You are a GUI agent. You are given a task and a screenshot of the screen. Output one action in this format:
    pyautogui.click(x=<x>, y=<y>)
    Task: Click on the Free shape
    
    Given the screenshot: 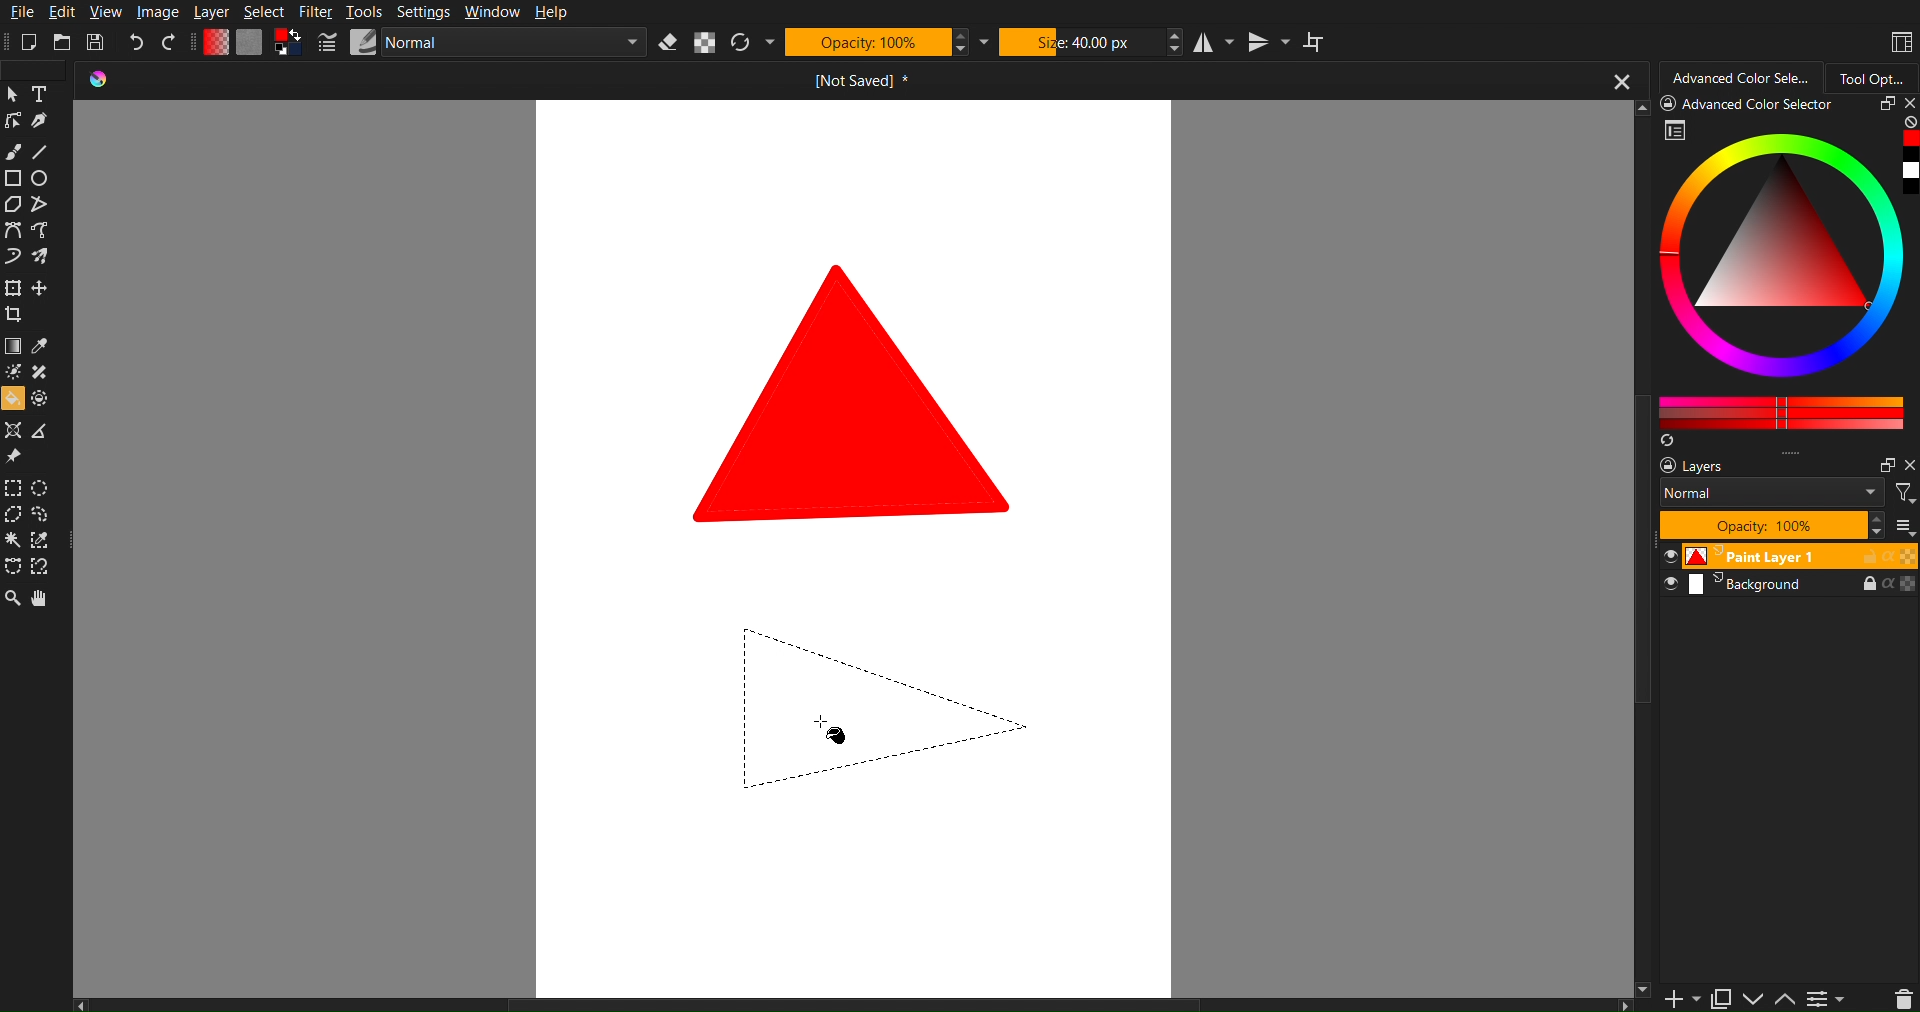 What is the action you would take?
    pyautogui.click(x=41, y=257)
    